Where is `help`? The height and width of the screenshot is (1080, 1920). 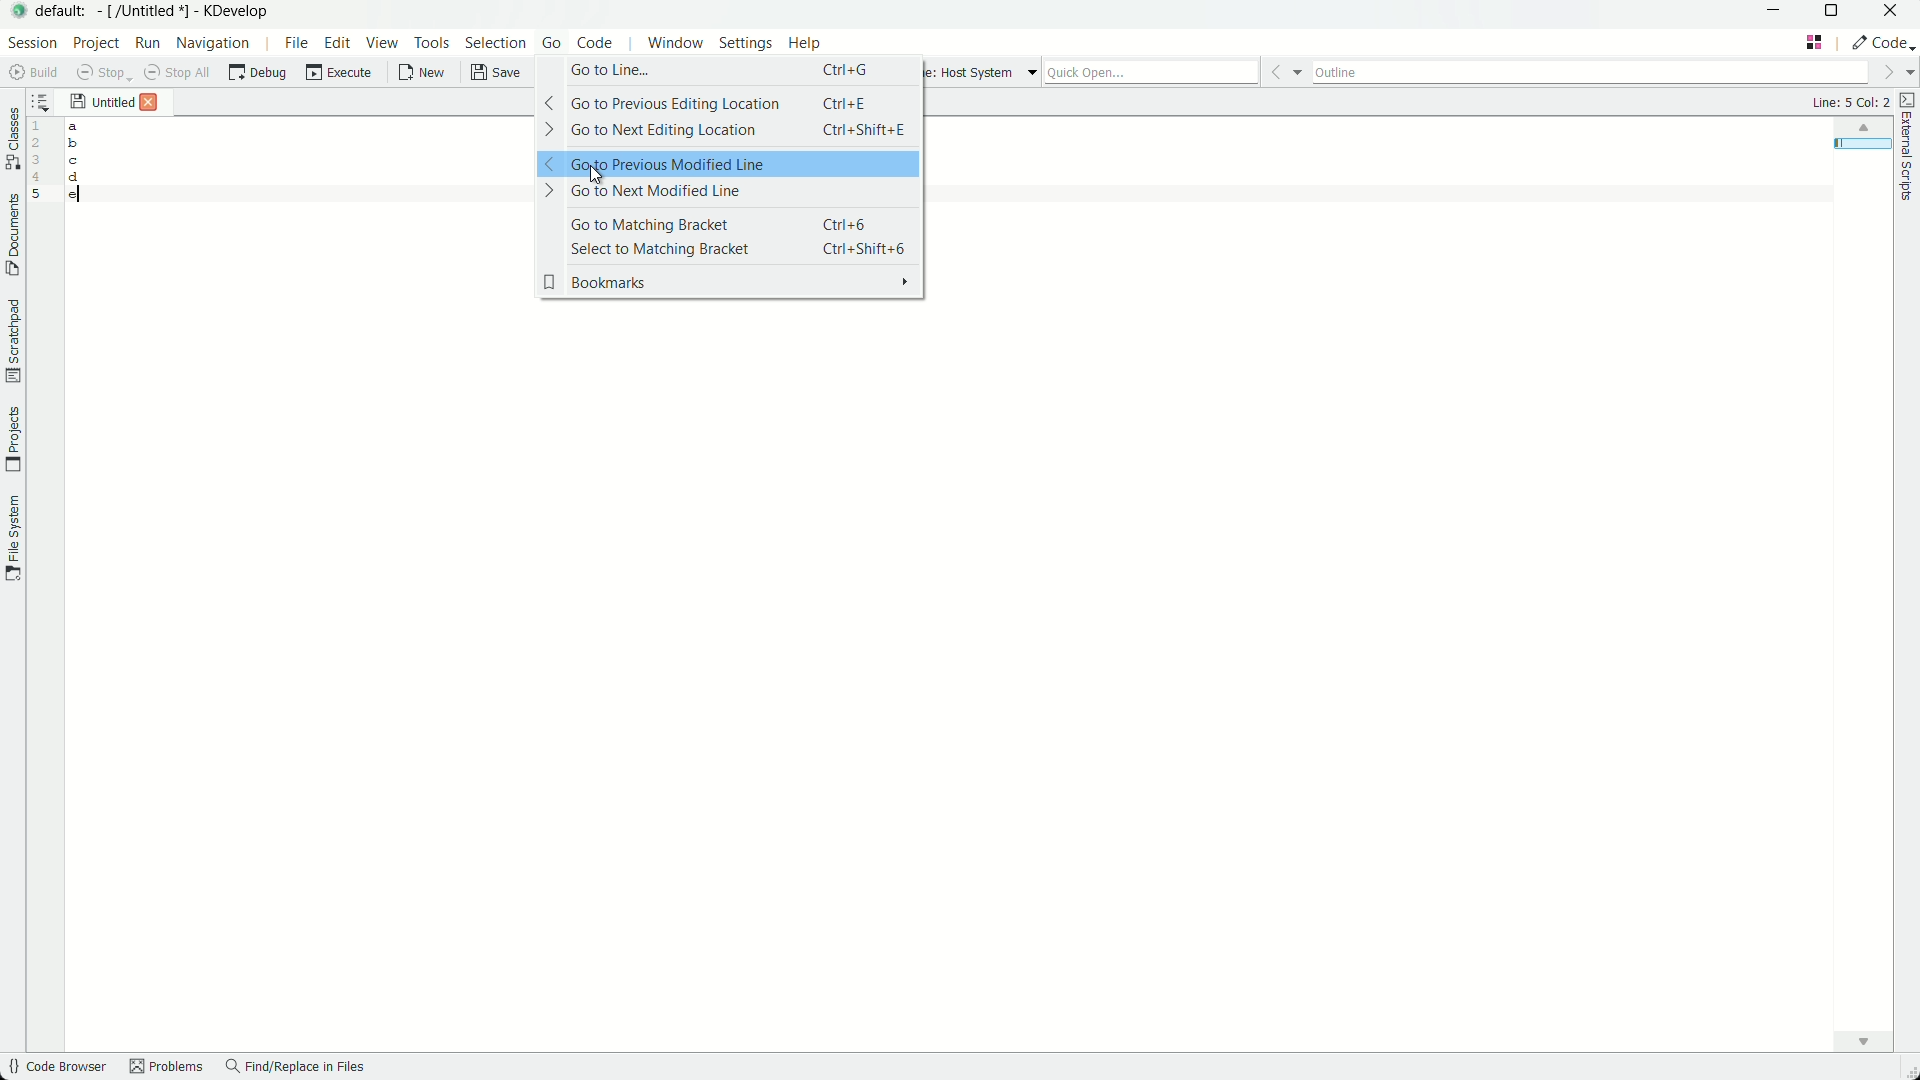 help is located at coordinates (807, 45).